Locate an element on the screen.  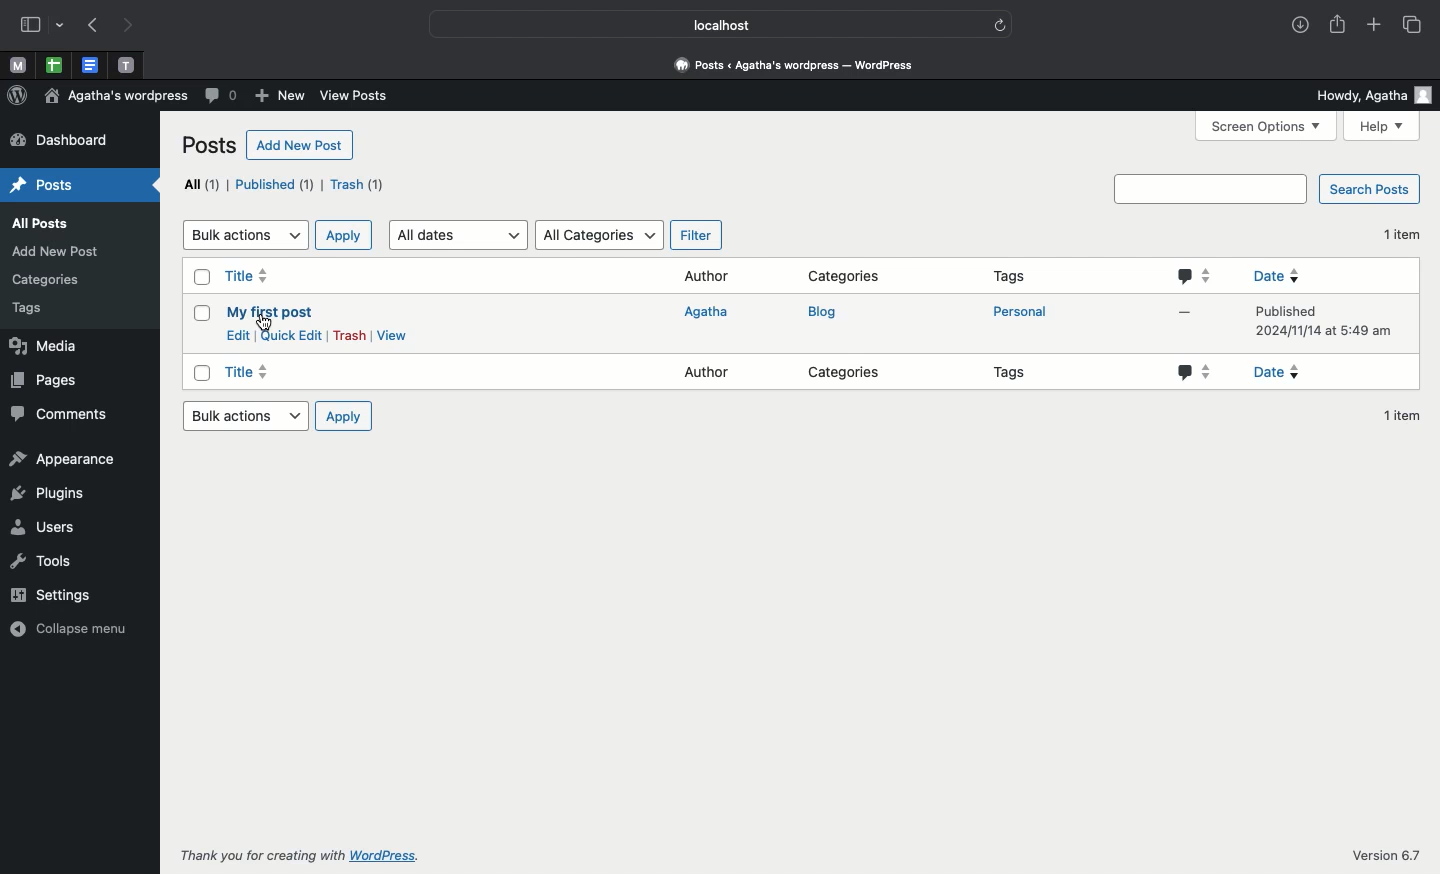
Bulk actions is located at coordinates (244, 235).